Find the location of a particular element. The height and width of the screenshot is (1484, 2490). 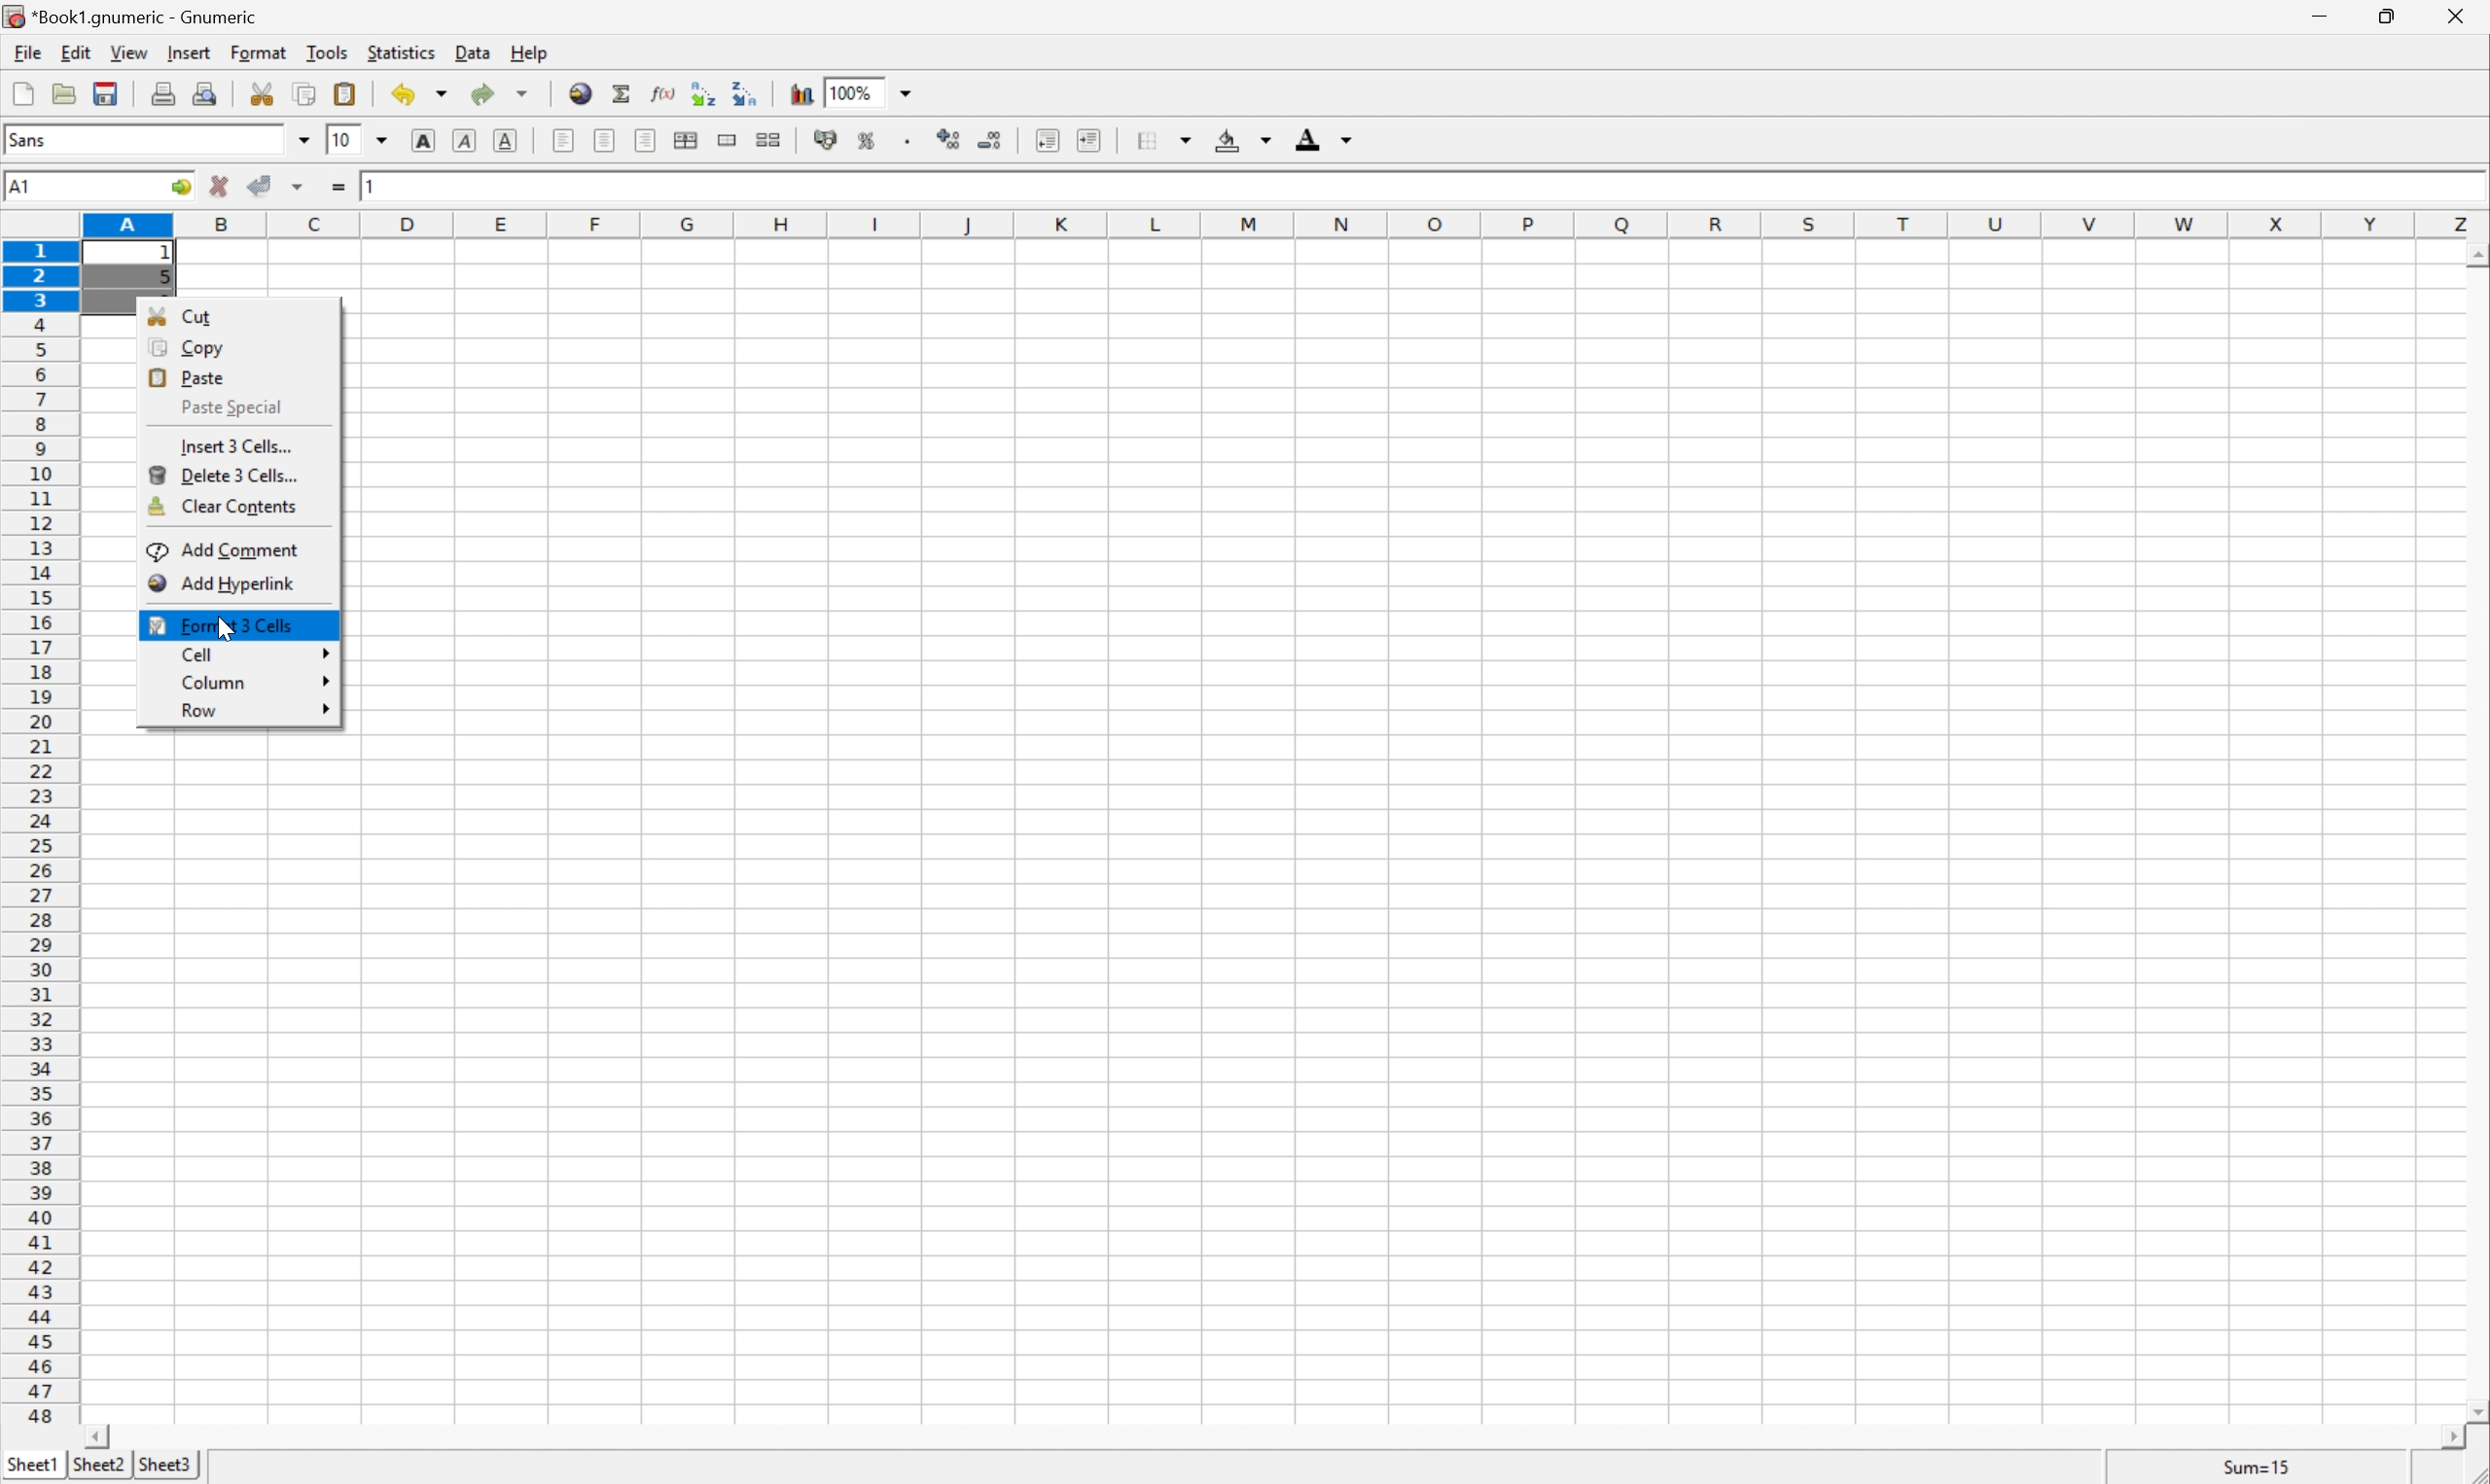

increase indent is located at coordinates (1091, 140).